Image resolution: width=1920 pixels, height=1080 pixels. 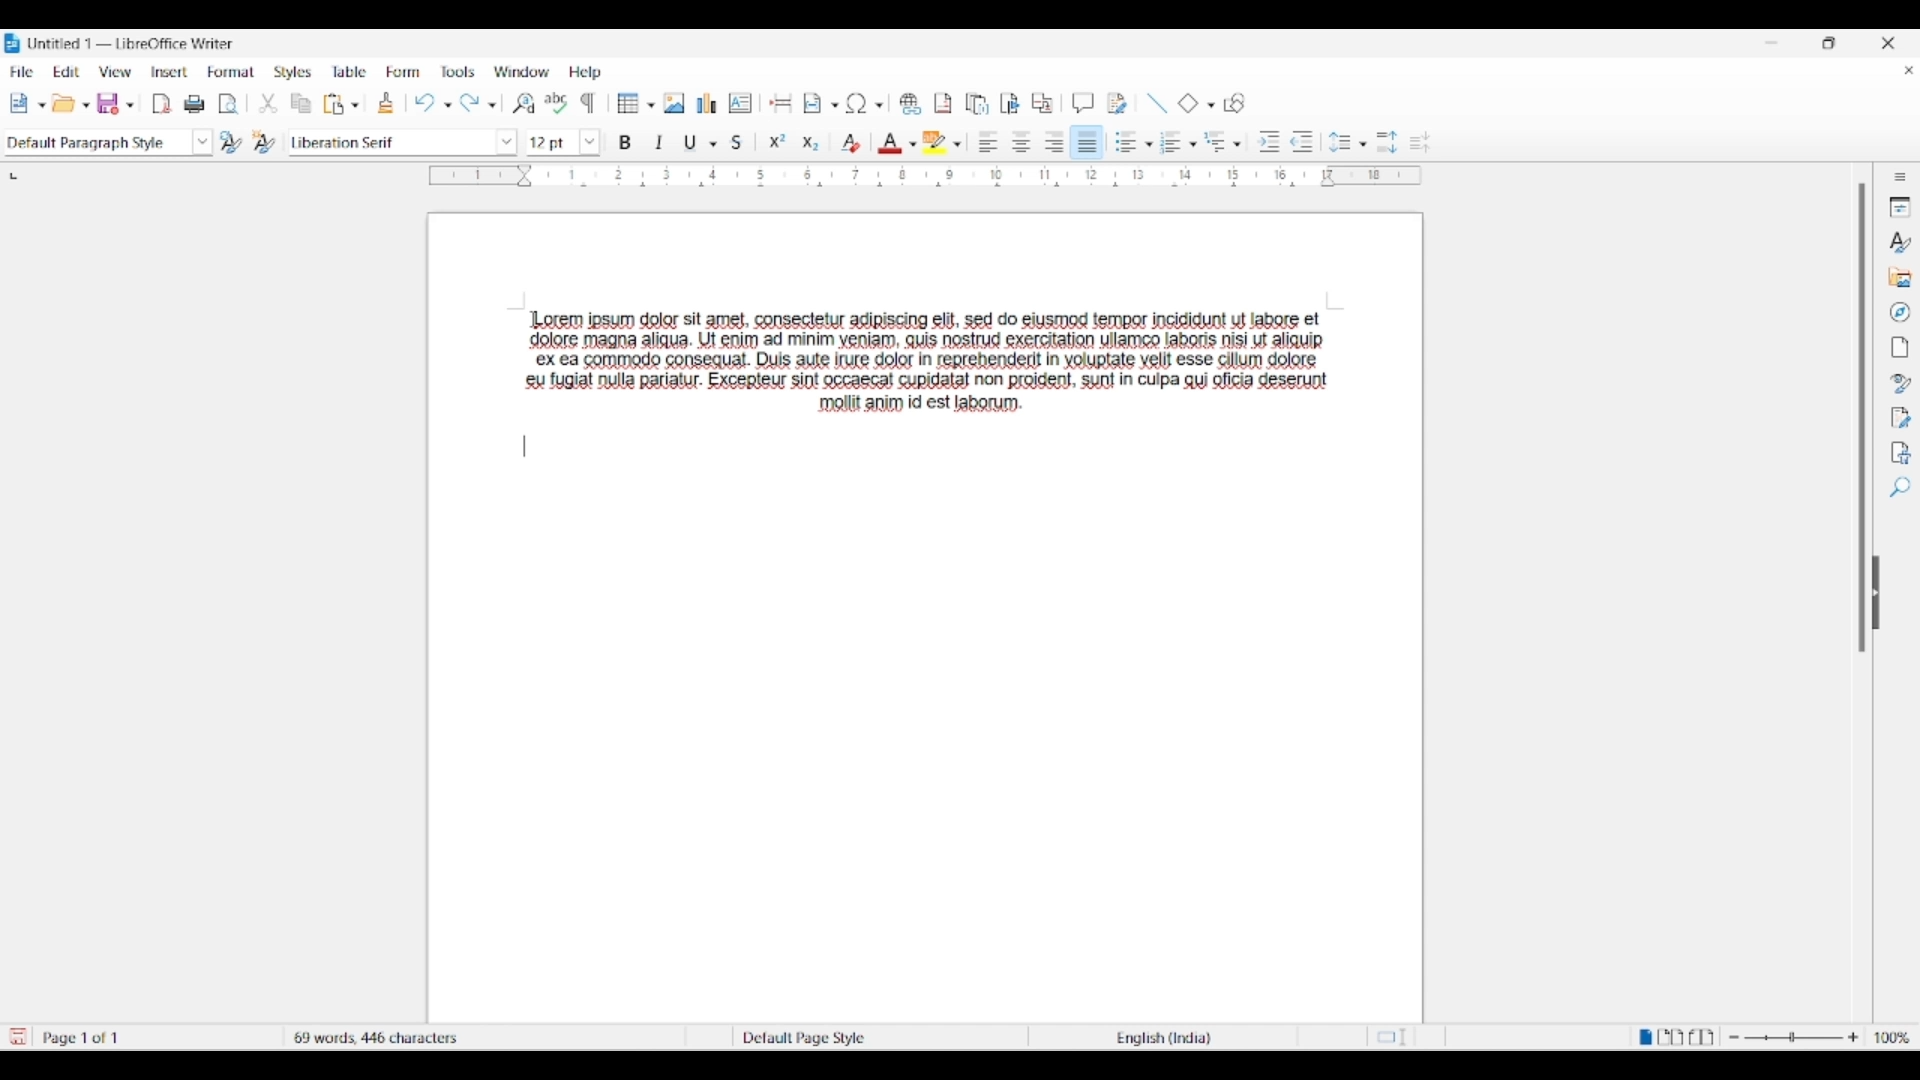 What do you see at coordinates (890, 143) in the screenshot?
I see `Selected color for font` at bounding box center [890, 143].